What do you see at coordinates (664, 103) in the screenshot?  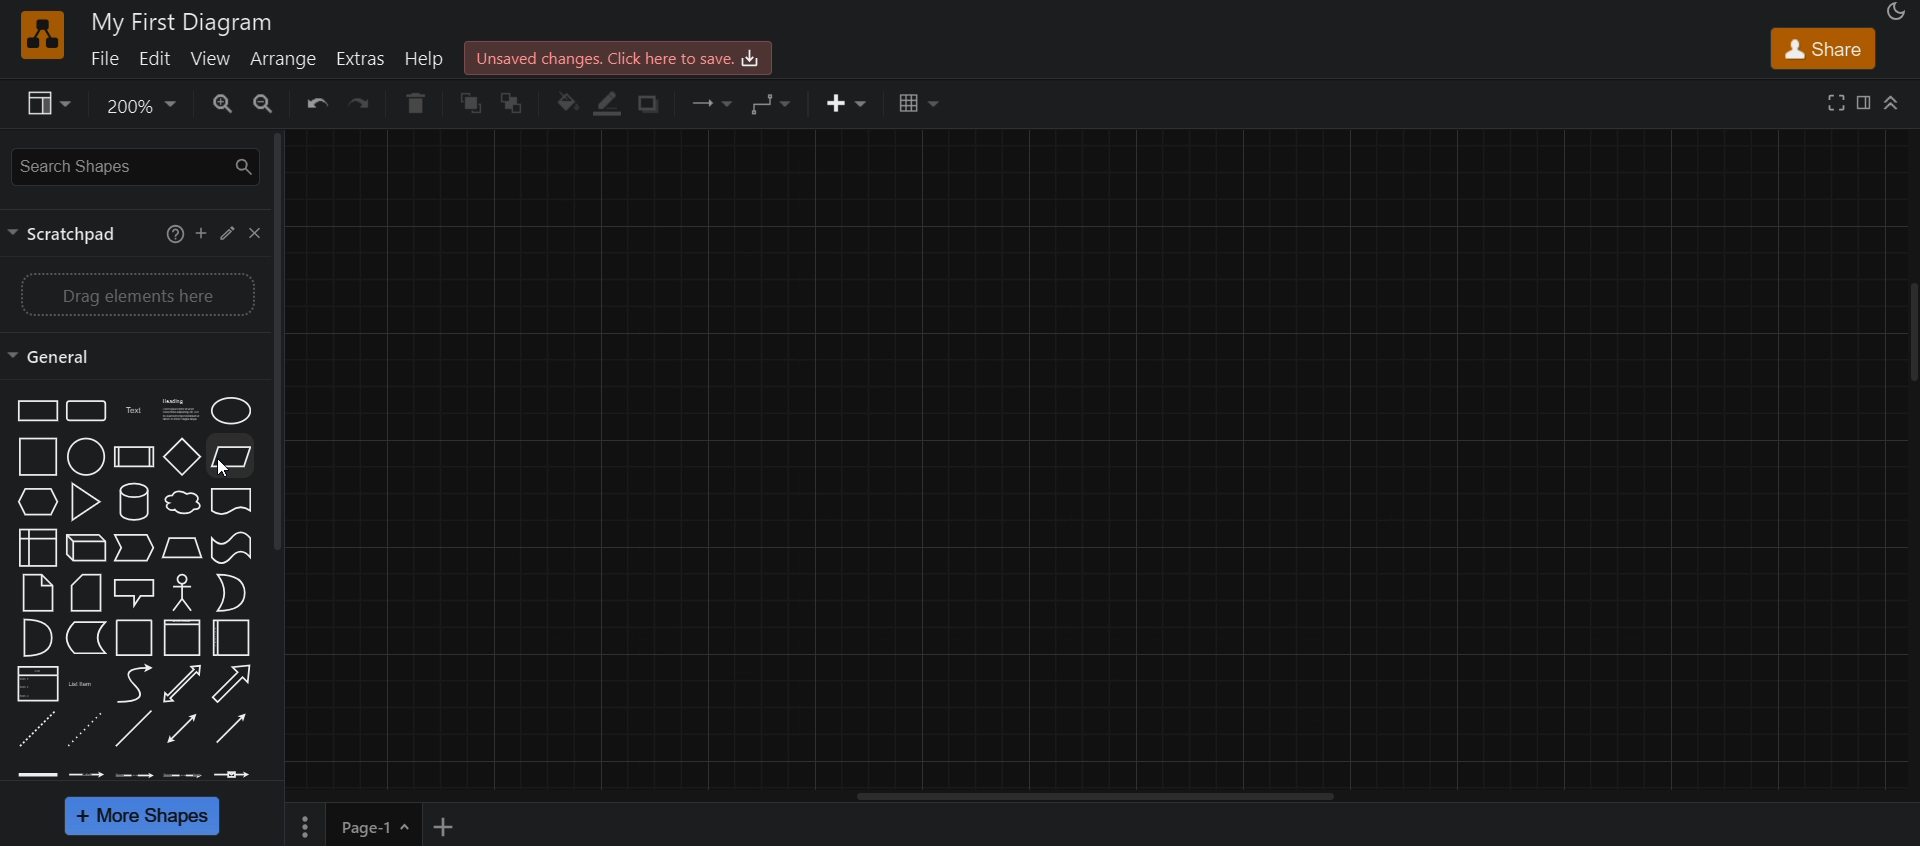 I see `shadow` at bounding box center [664, 103].